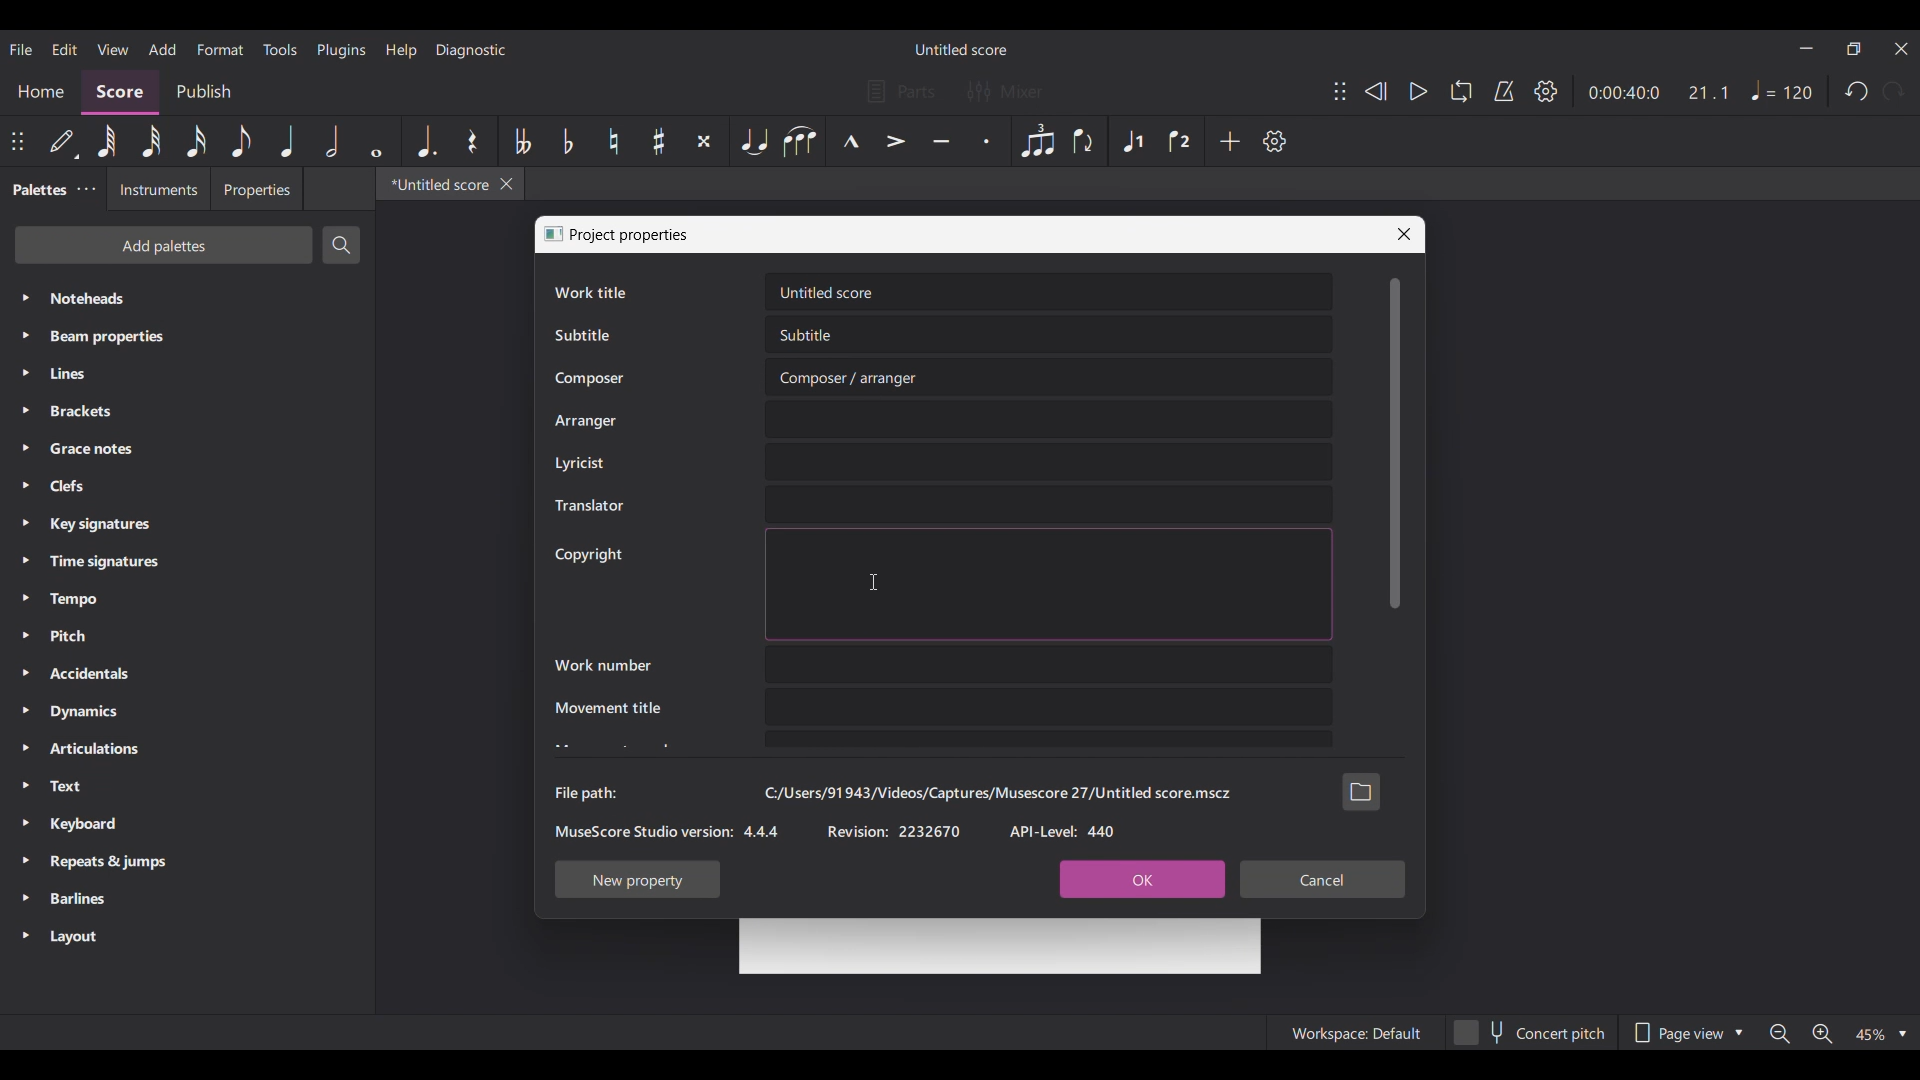 Image resolution: width=1920 pixels, height=1080 pixels. What do you see at coordinates (1807, 48) in the screenshot?
I see `Minimize` at bounding box center [1807, 48].